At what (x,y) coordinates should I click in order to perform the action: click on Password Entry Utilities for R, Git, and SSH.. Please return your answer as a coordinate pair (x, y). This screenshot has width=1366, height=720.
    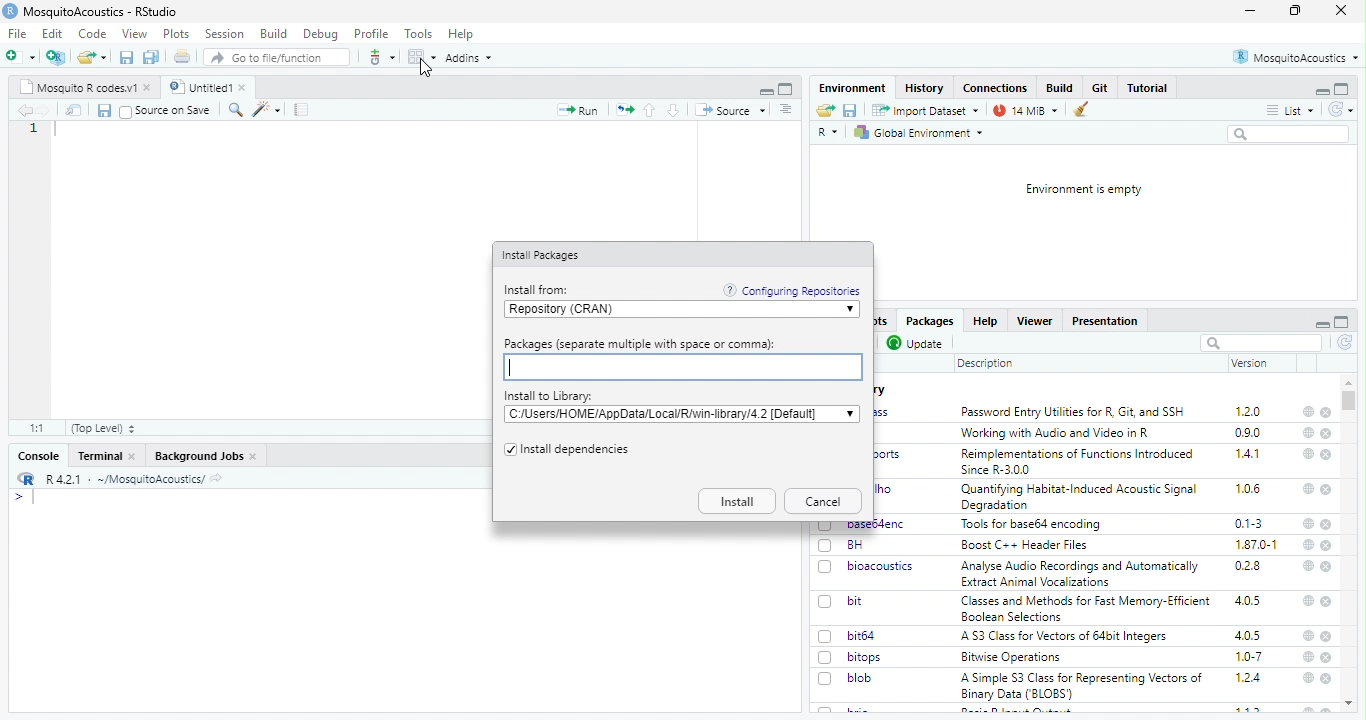
    Looking at the image, I should click on (1075, 411).